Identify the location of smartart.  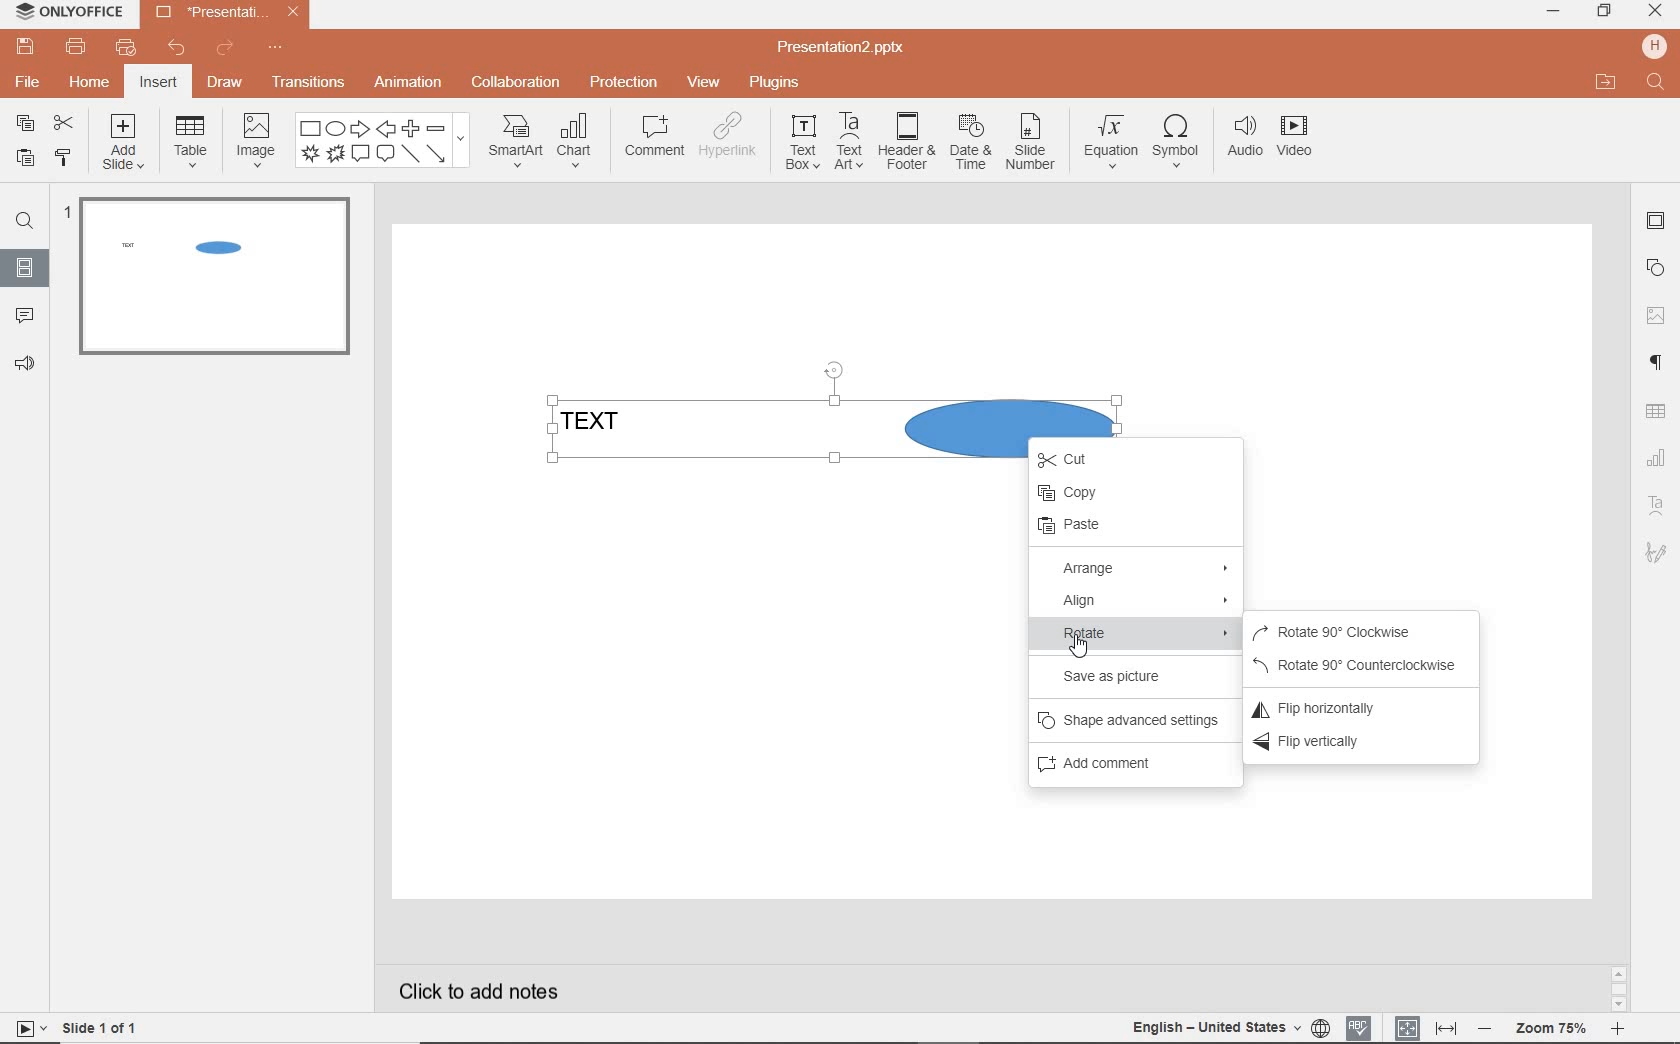
(515, 140).